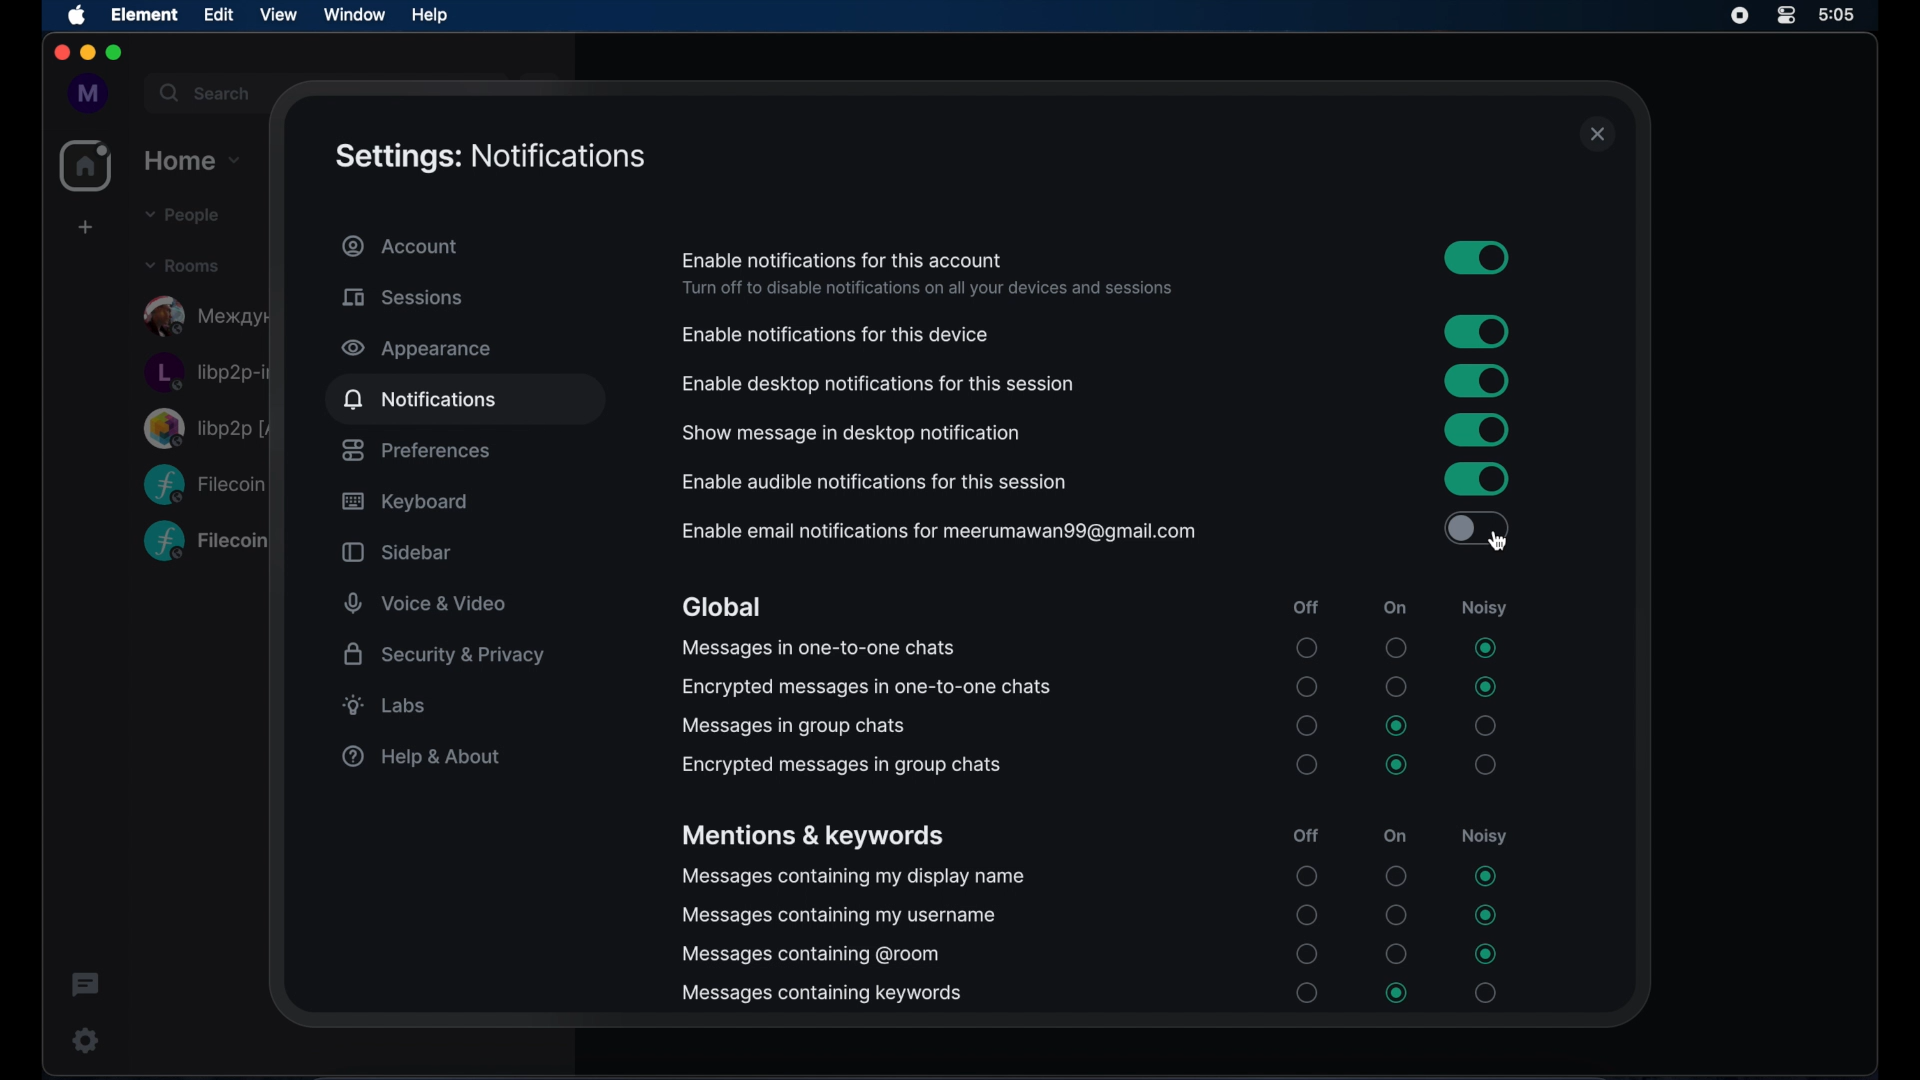 Image resolution: width=1920 pixels, height=1080 pixels. What do you see at coordinates (1307, 687) in the screenshot?
I see `radio button` at bounding box center [1307, 687].